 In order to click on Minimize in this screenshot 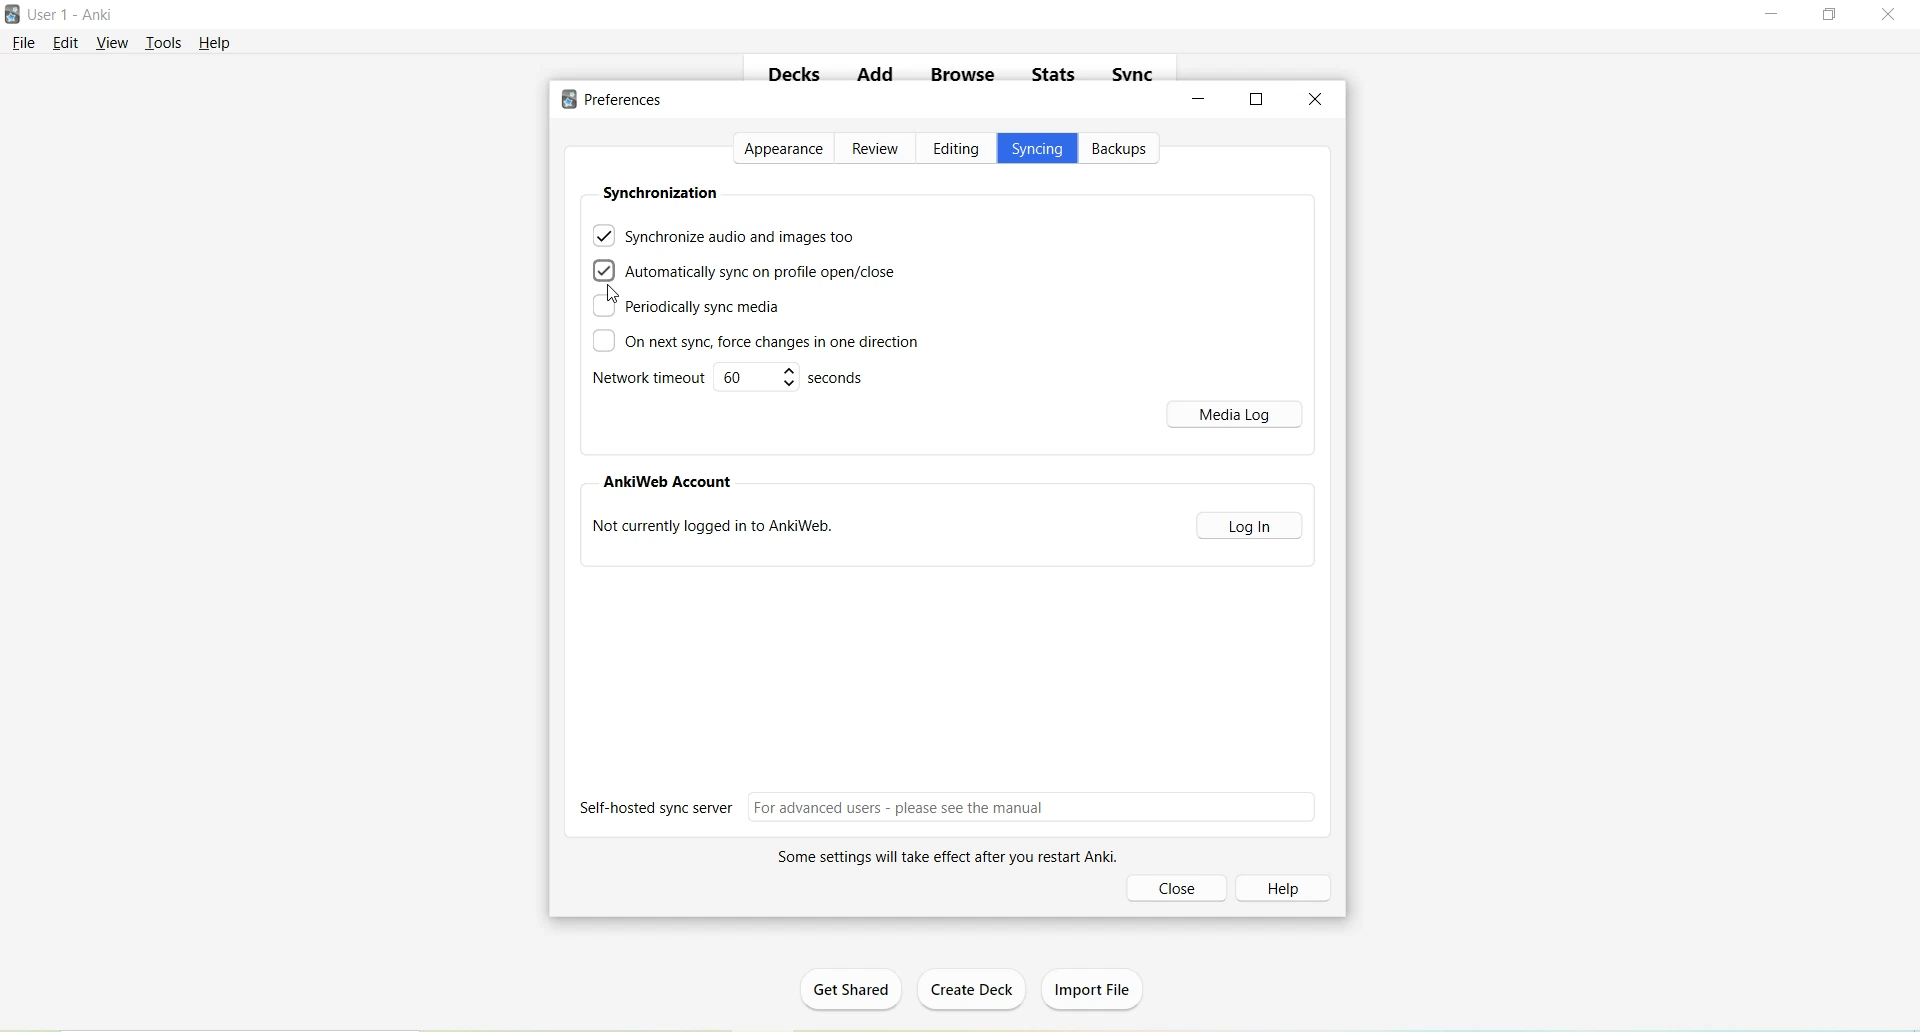, I will do `click(1774, 15)`.